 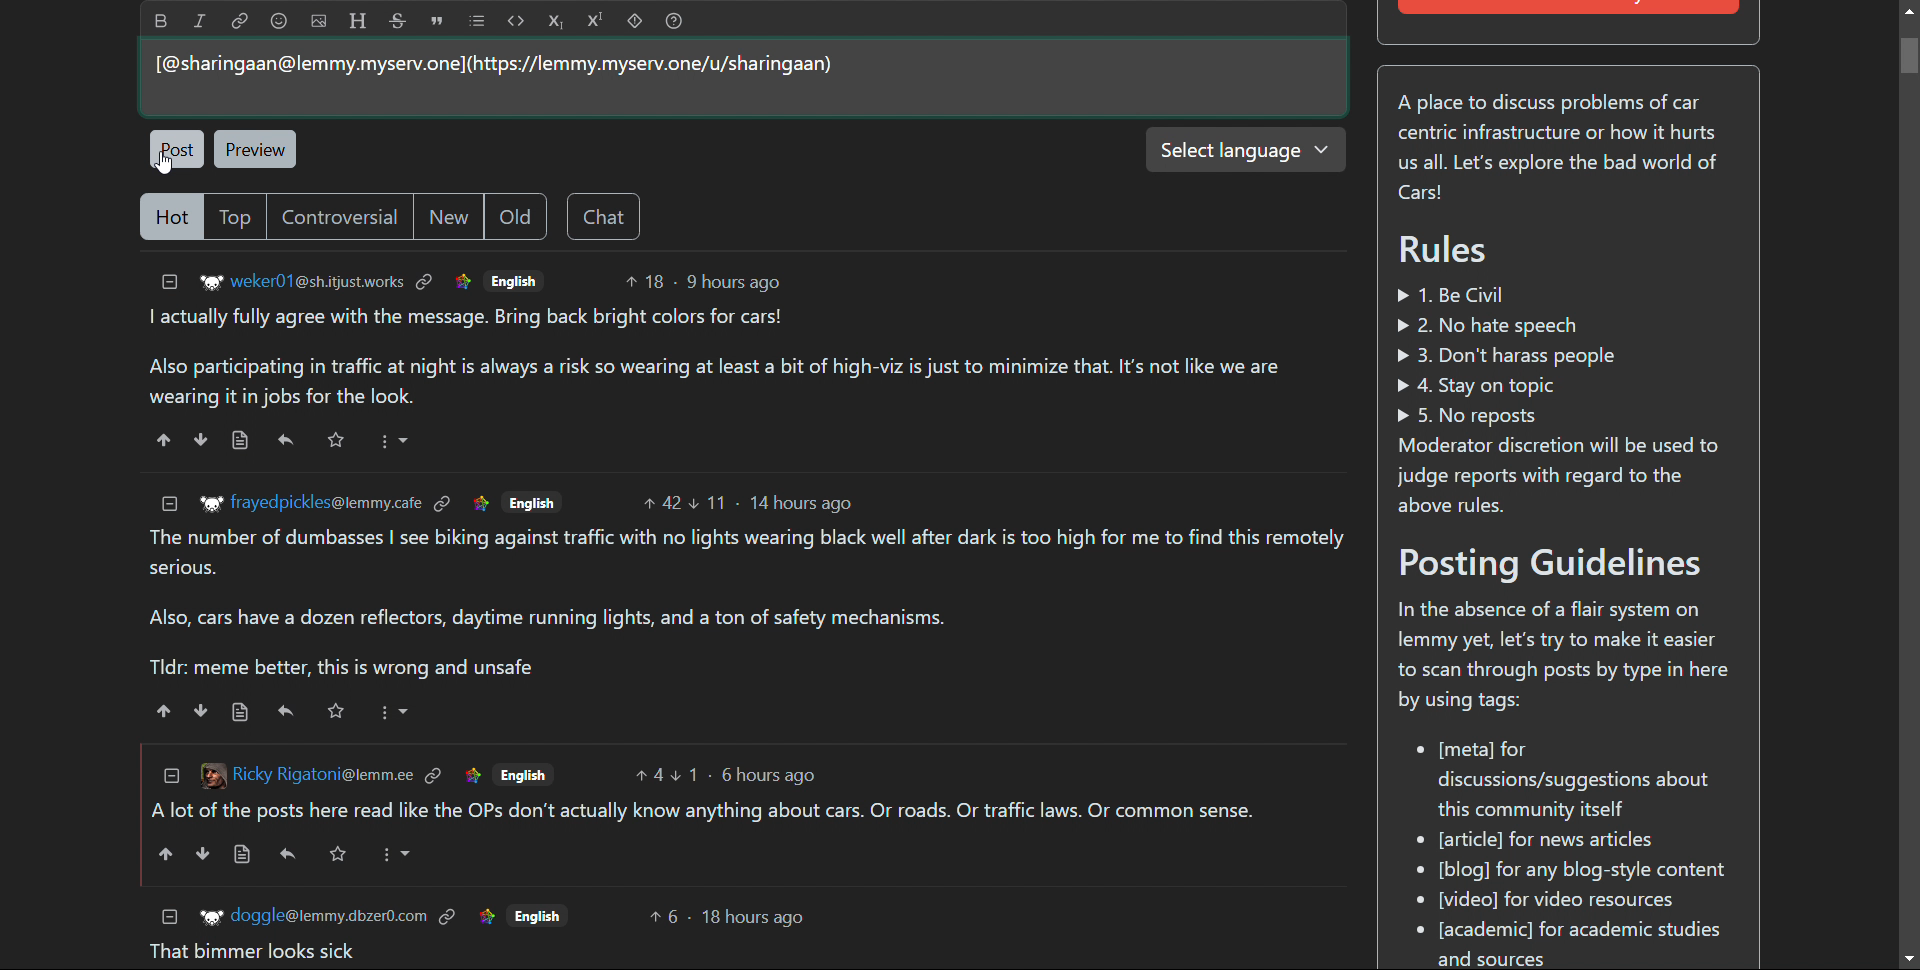 What do you see at coordinates (755, 919) in the screenshot?
I see `18 hours ago` at bounding box center [755, 919].